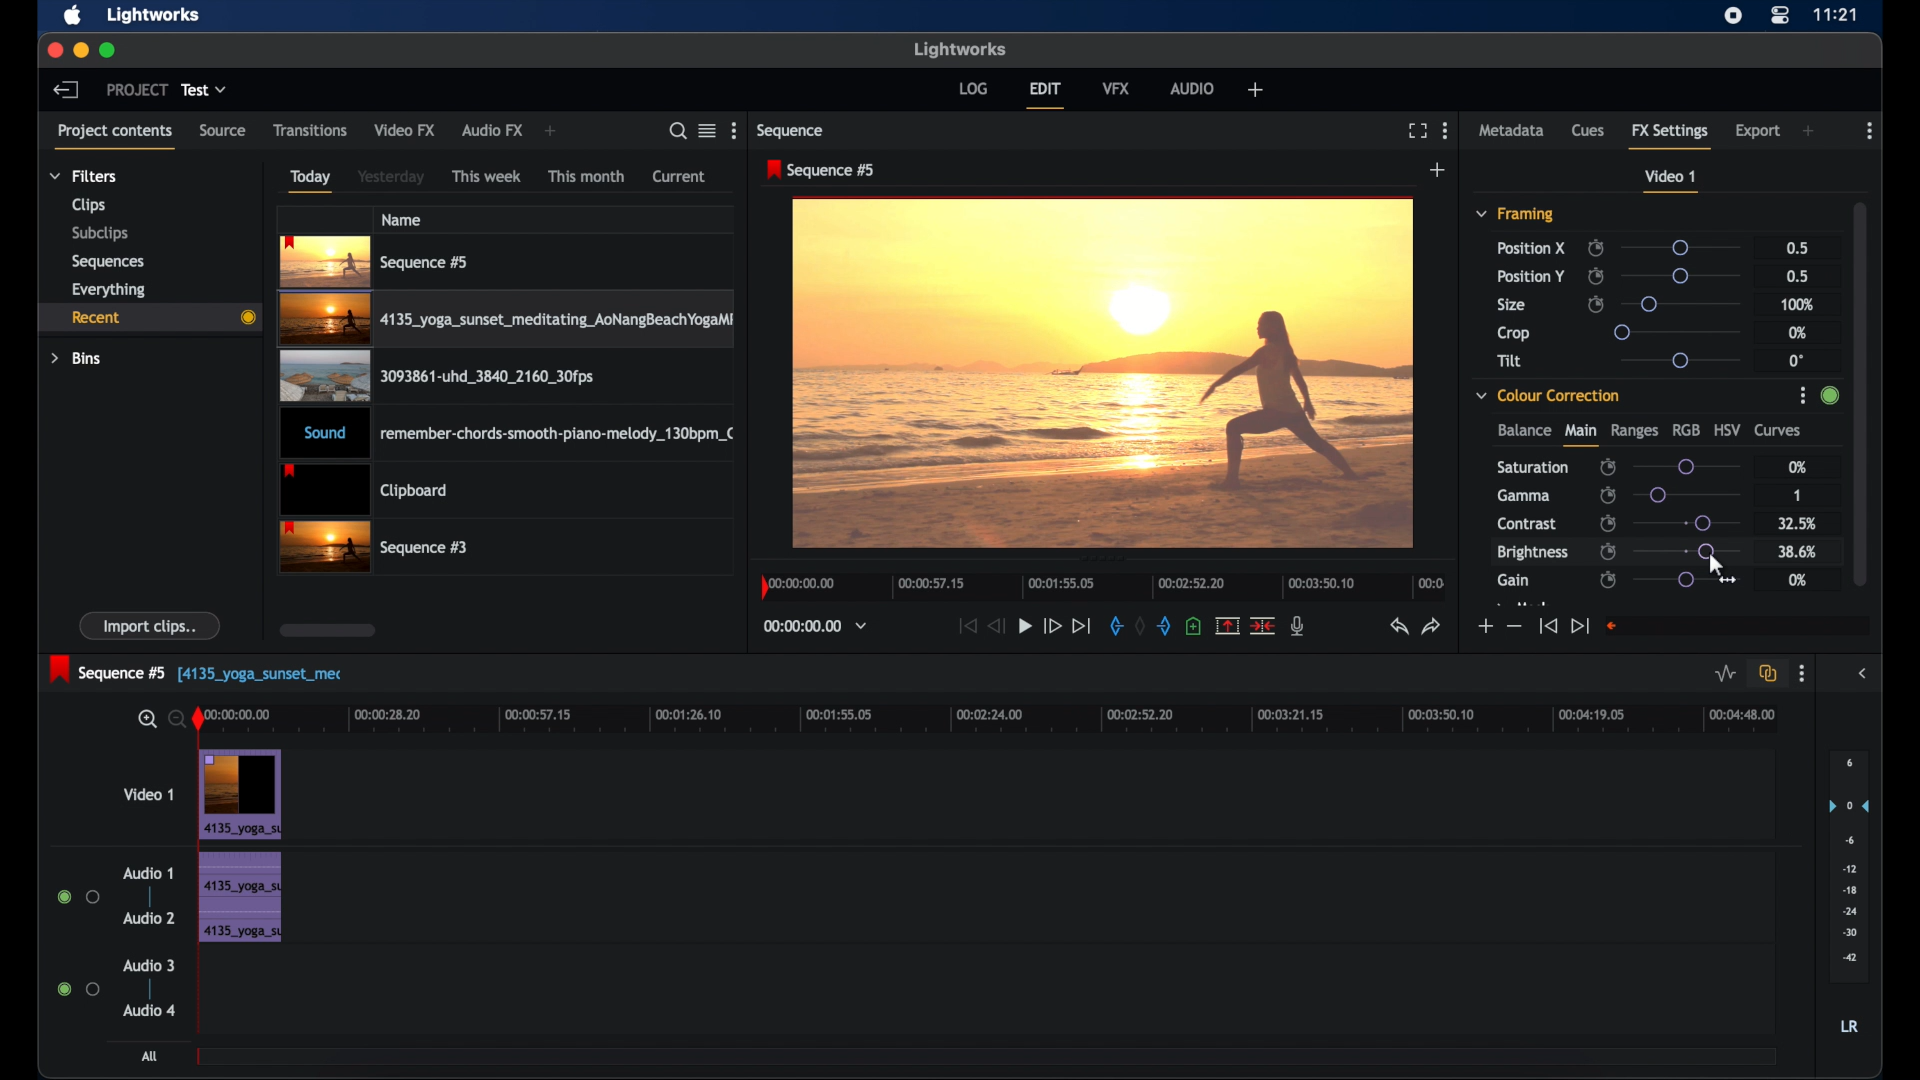  I want to click on source, so click(222, 130).